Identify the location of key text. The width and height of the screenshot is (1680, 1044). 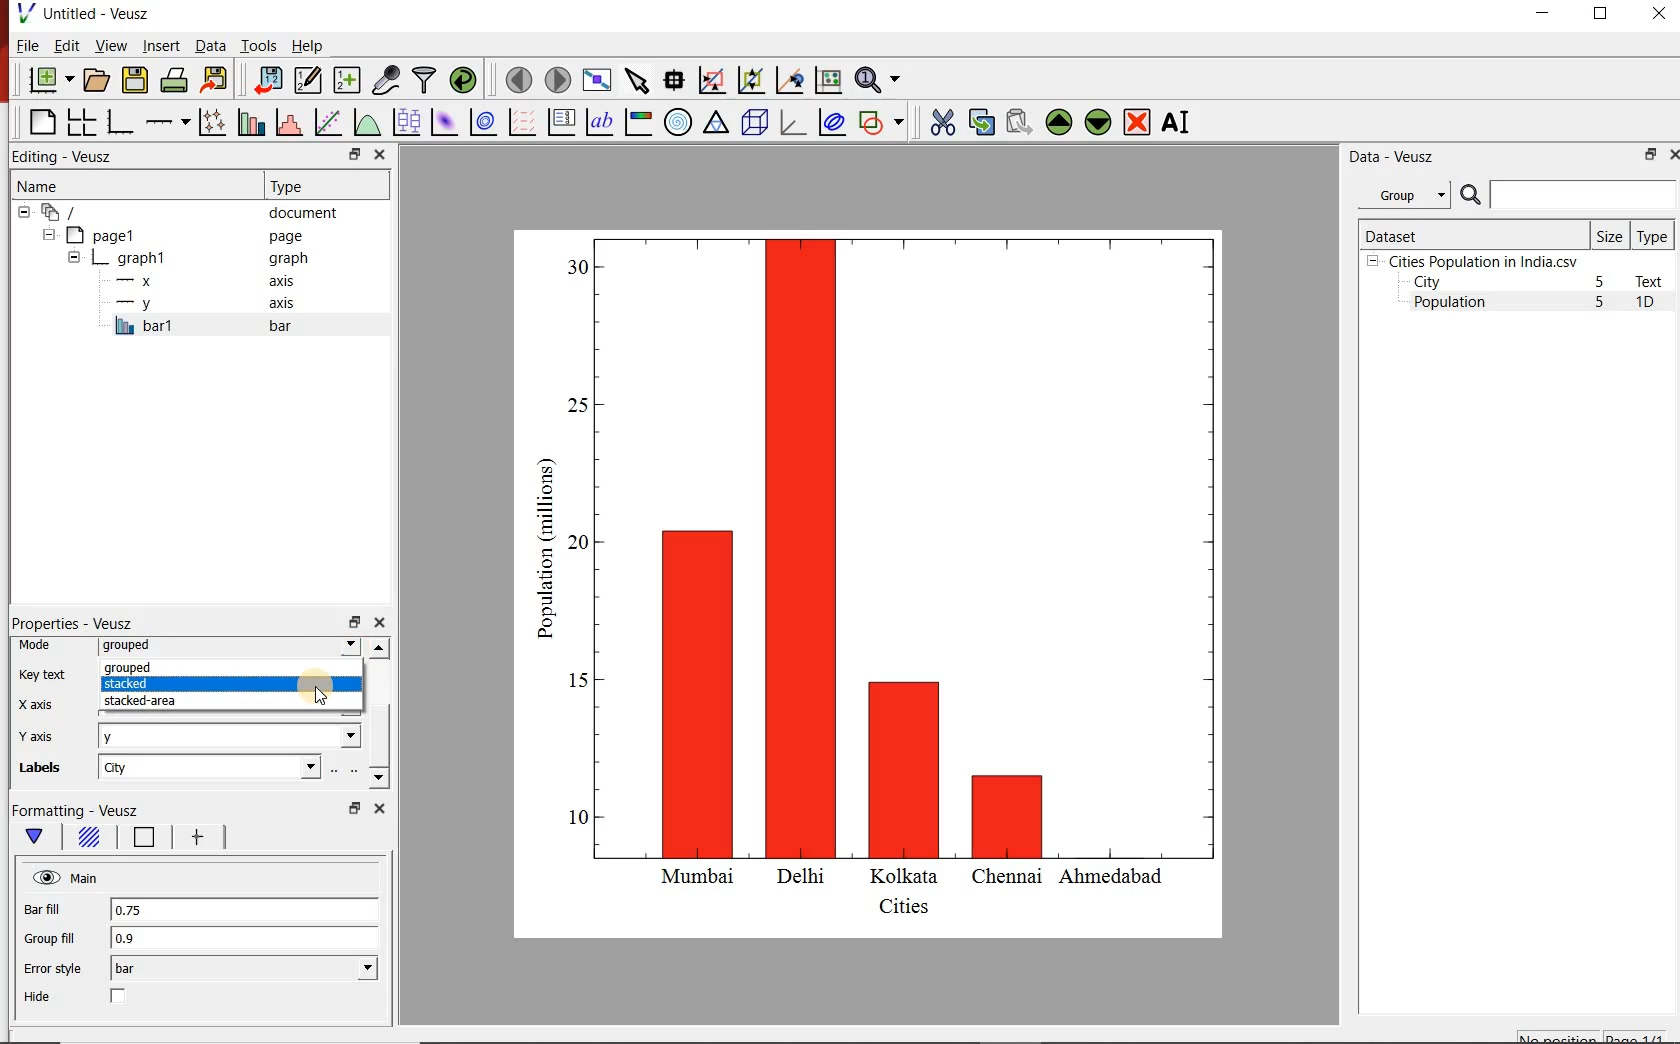
(43, 674).